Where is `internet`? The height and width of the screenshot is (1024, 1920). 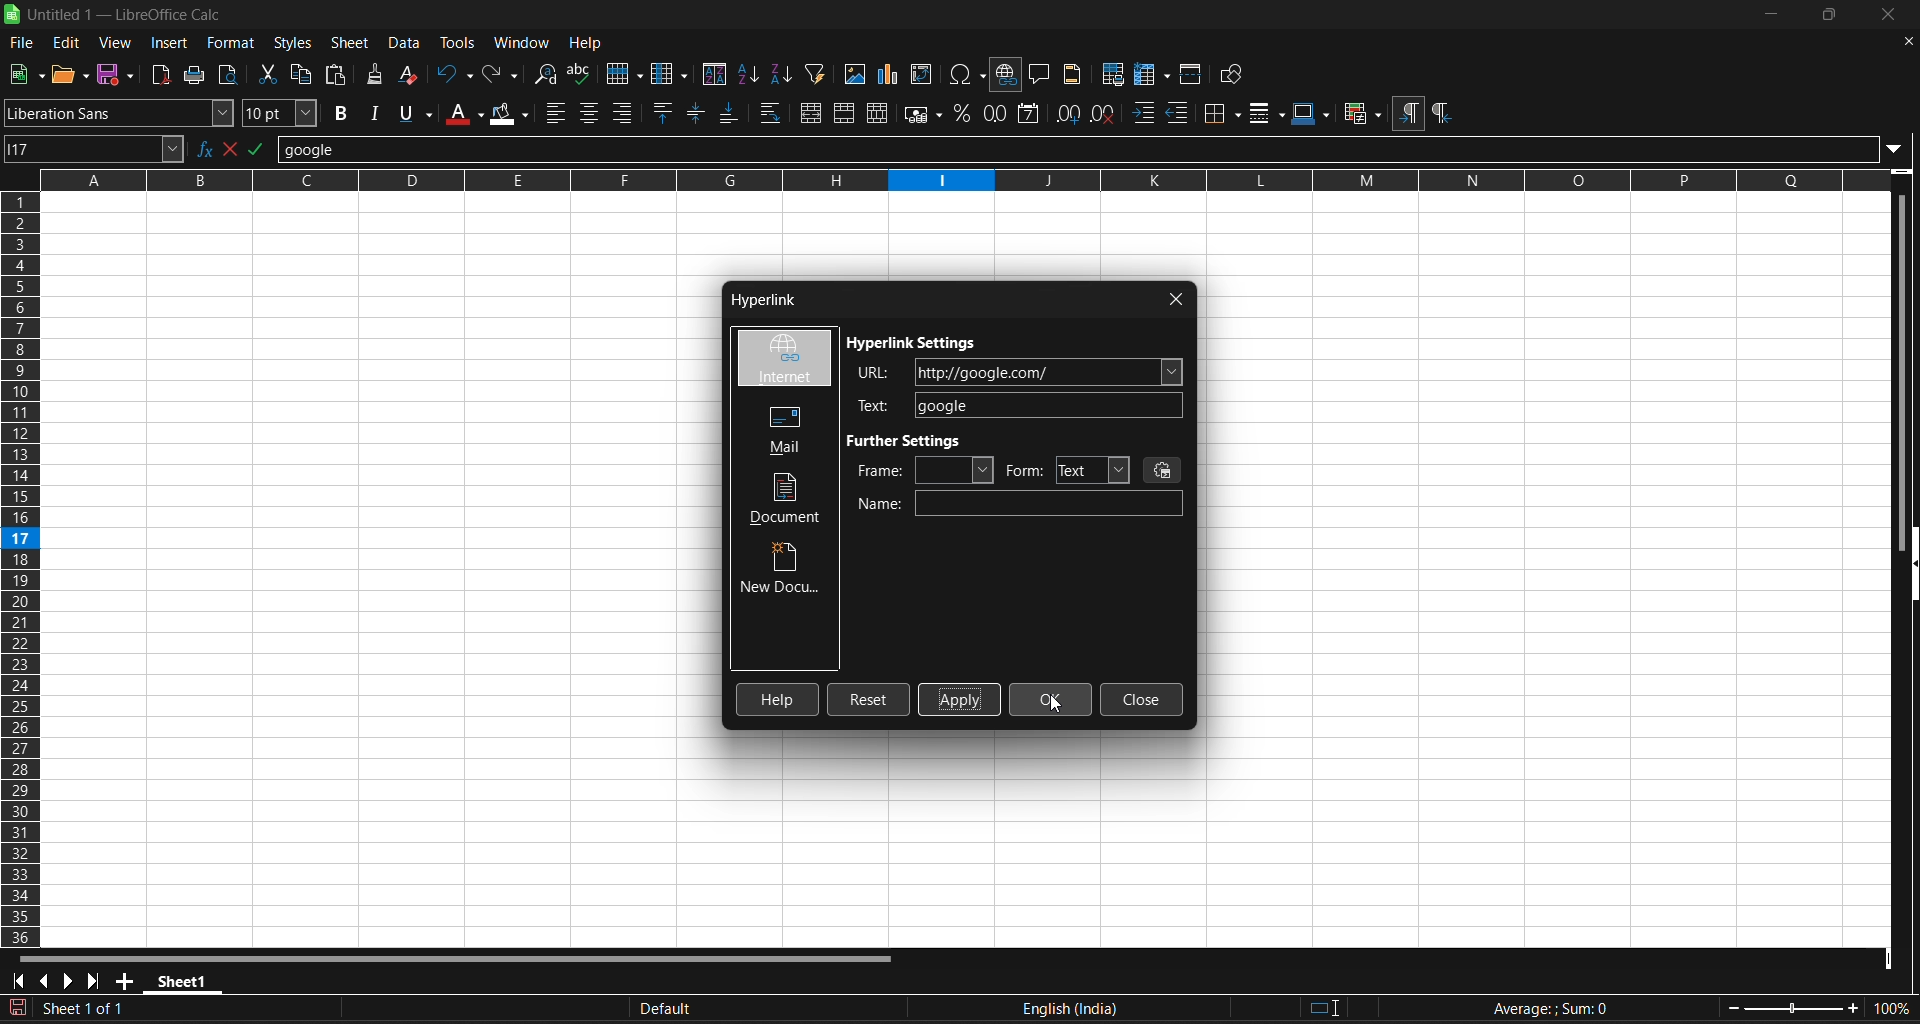
internet is located at coordinates (783, 359).